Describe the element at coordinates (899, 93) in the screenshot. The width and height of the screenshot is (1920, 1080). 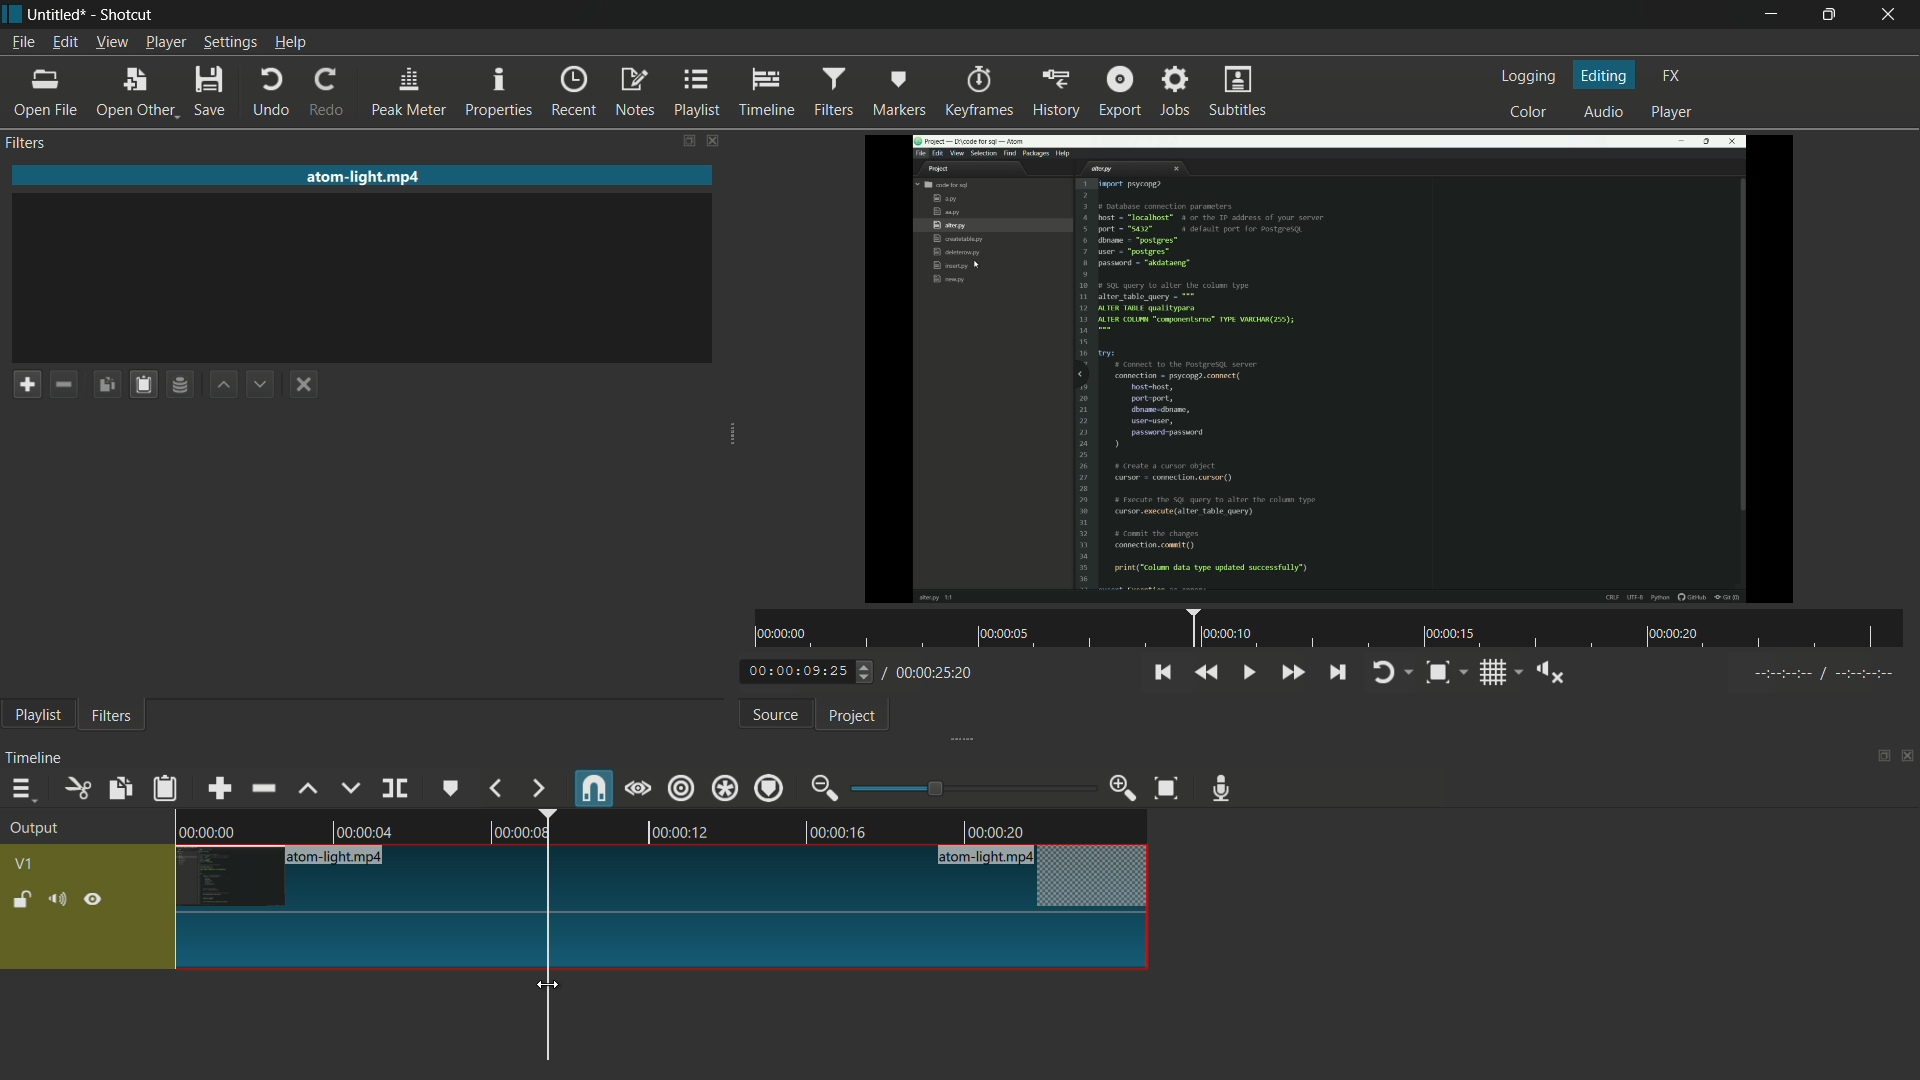
I see `markers` at that location.